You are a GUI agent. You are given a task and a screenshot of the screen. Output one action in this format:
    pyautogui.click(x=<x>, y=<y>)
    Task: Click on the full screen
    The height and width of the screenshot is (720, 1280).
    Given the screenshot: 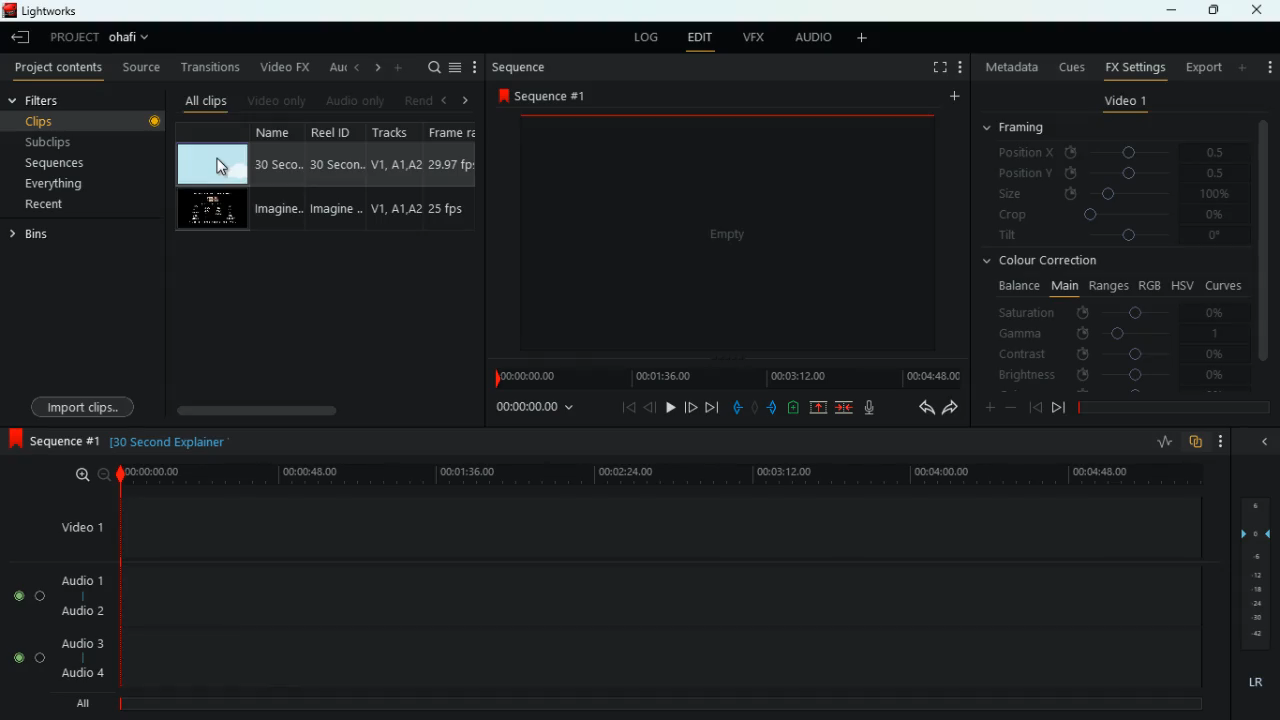 What is the action you would take?
    pyautogui.click(x=936, y=66)
    